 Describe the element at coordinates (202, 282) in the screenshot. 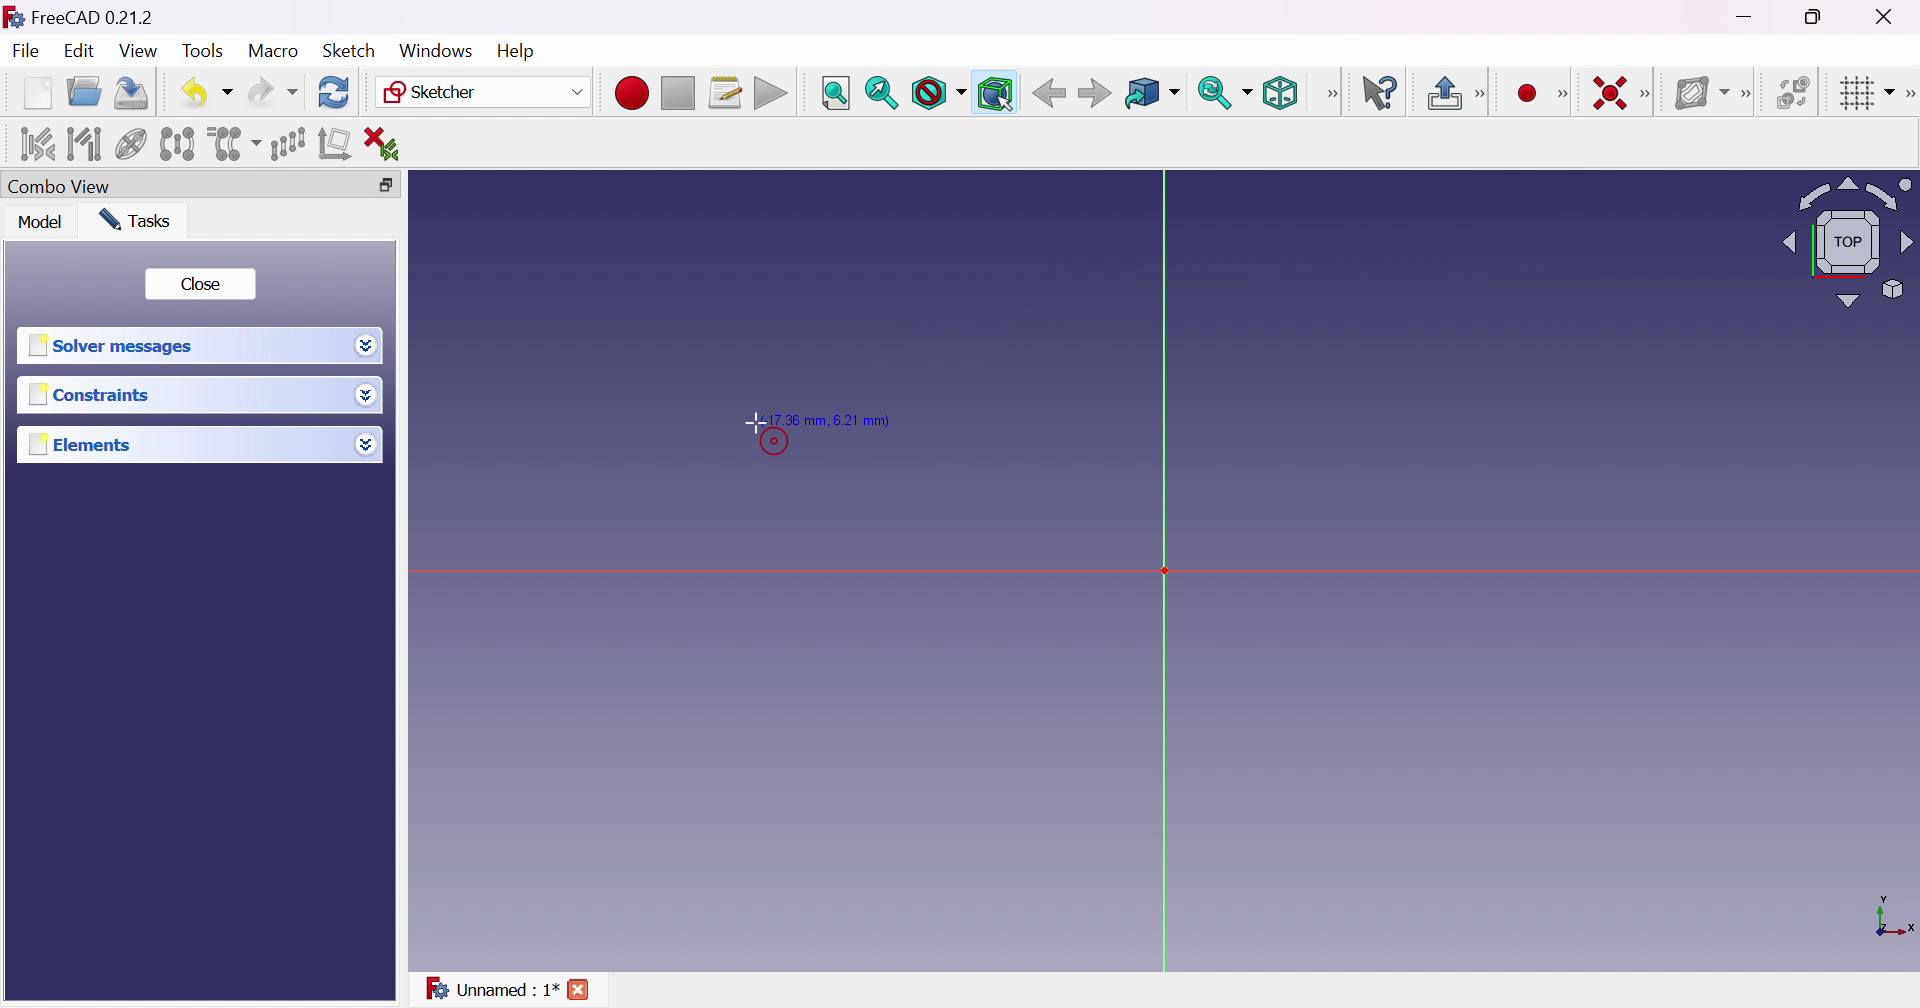

I see `Close` at that location.